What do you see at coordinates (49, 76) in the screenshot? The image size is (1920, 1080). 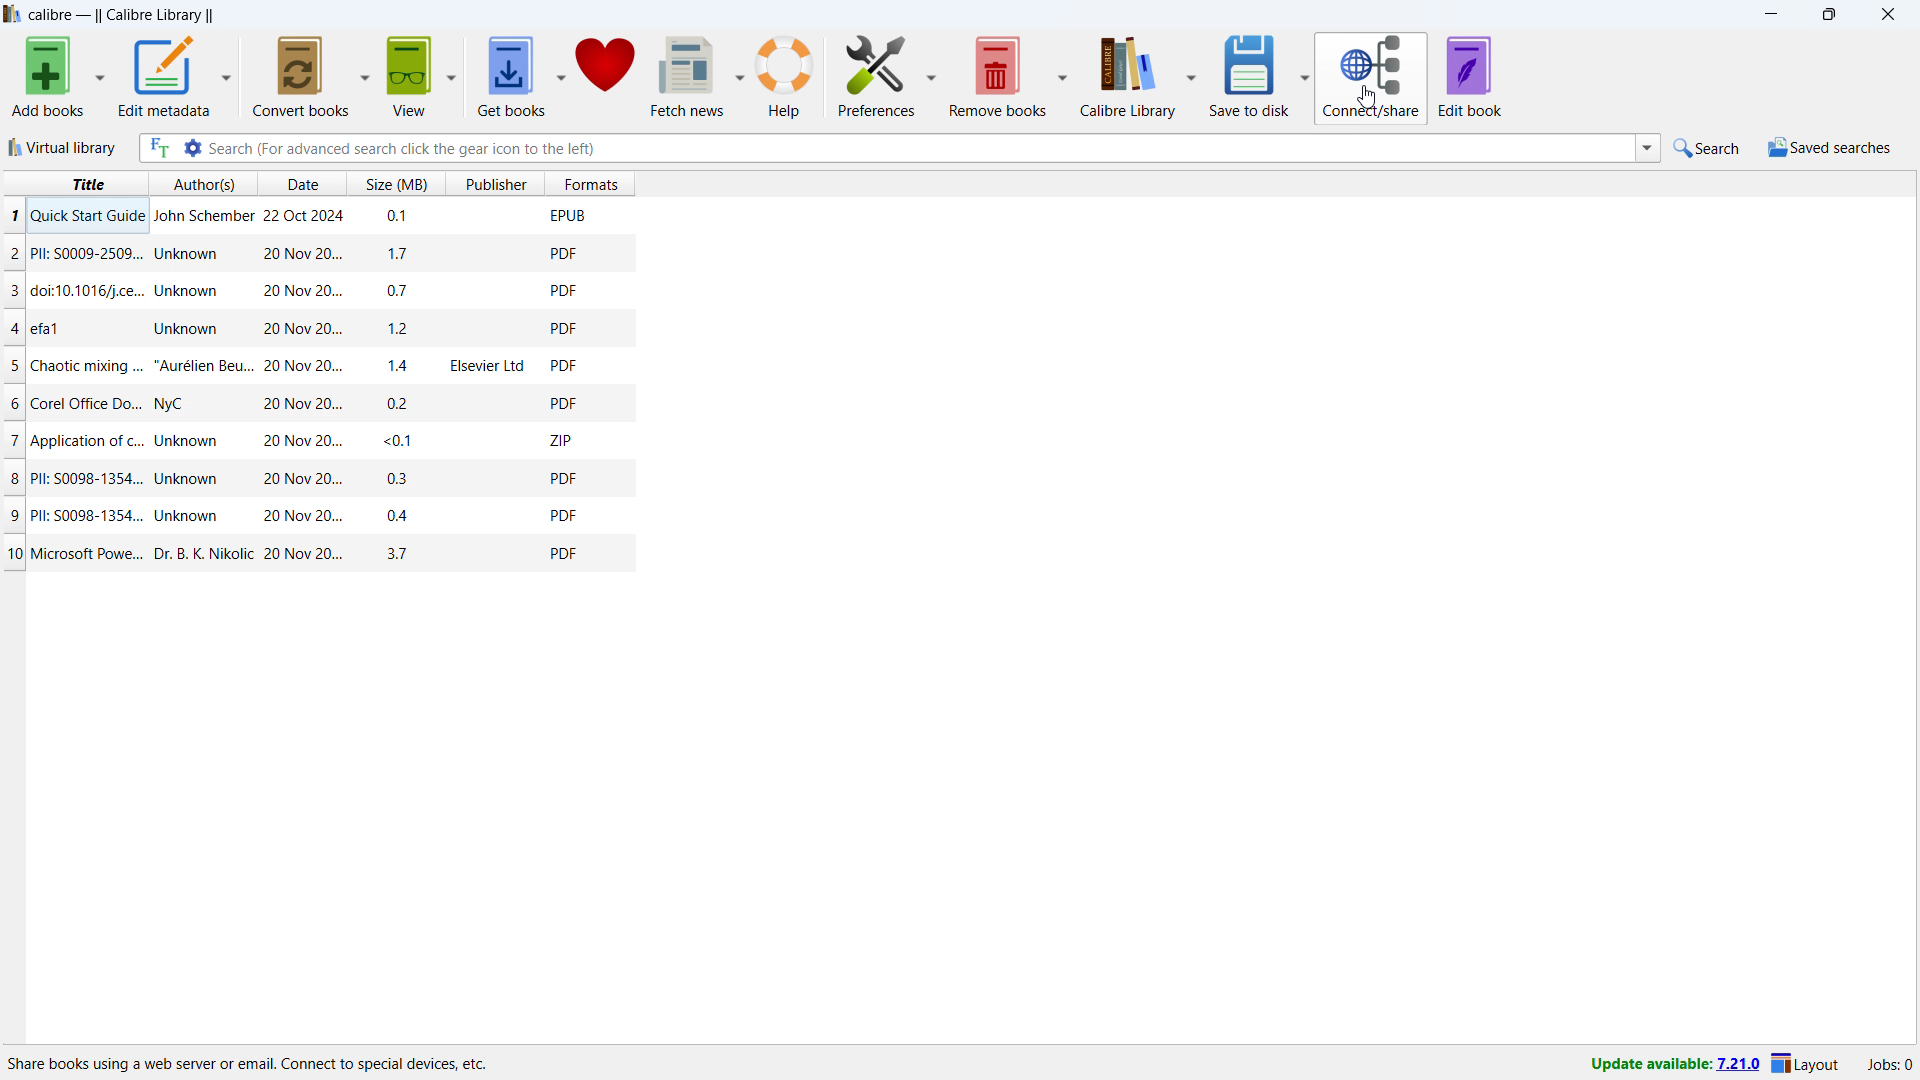 I see `add books` at bounding box center [49, 76].